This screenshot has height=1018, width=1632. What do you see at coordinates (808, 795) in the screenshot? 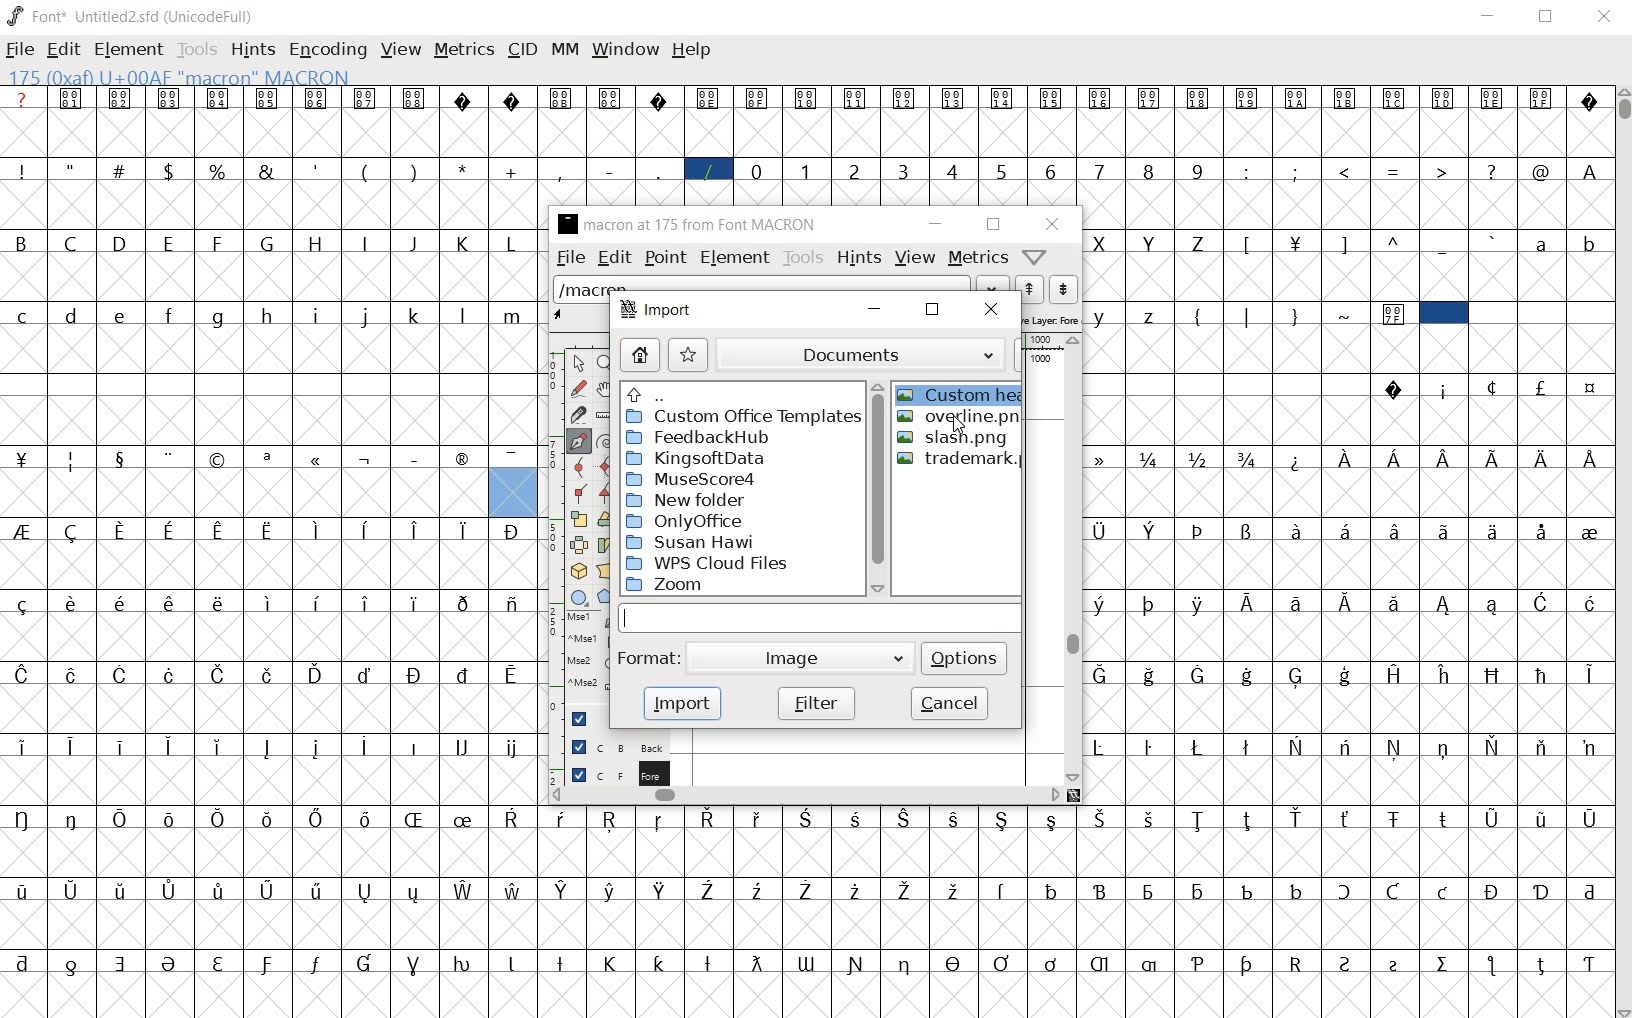
I see `horizontal scrollbar` at bounding box center [808, 795].